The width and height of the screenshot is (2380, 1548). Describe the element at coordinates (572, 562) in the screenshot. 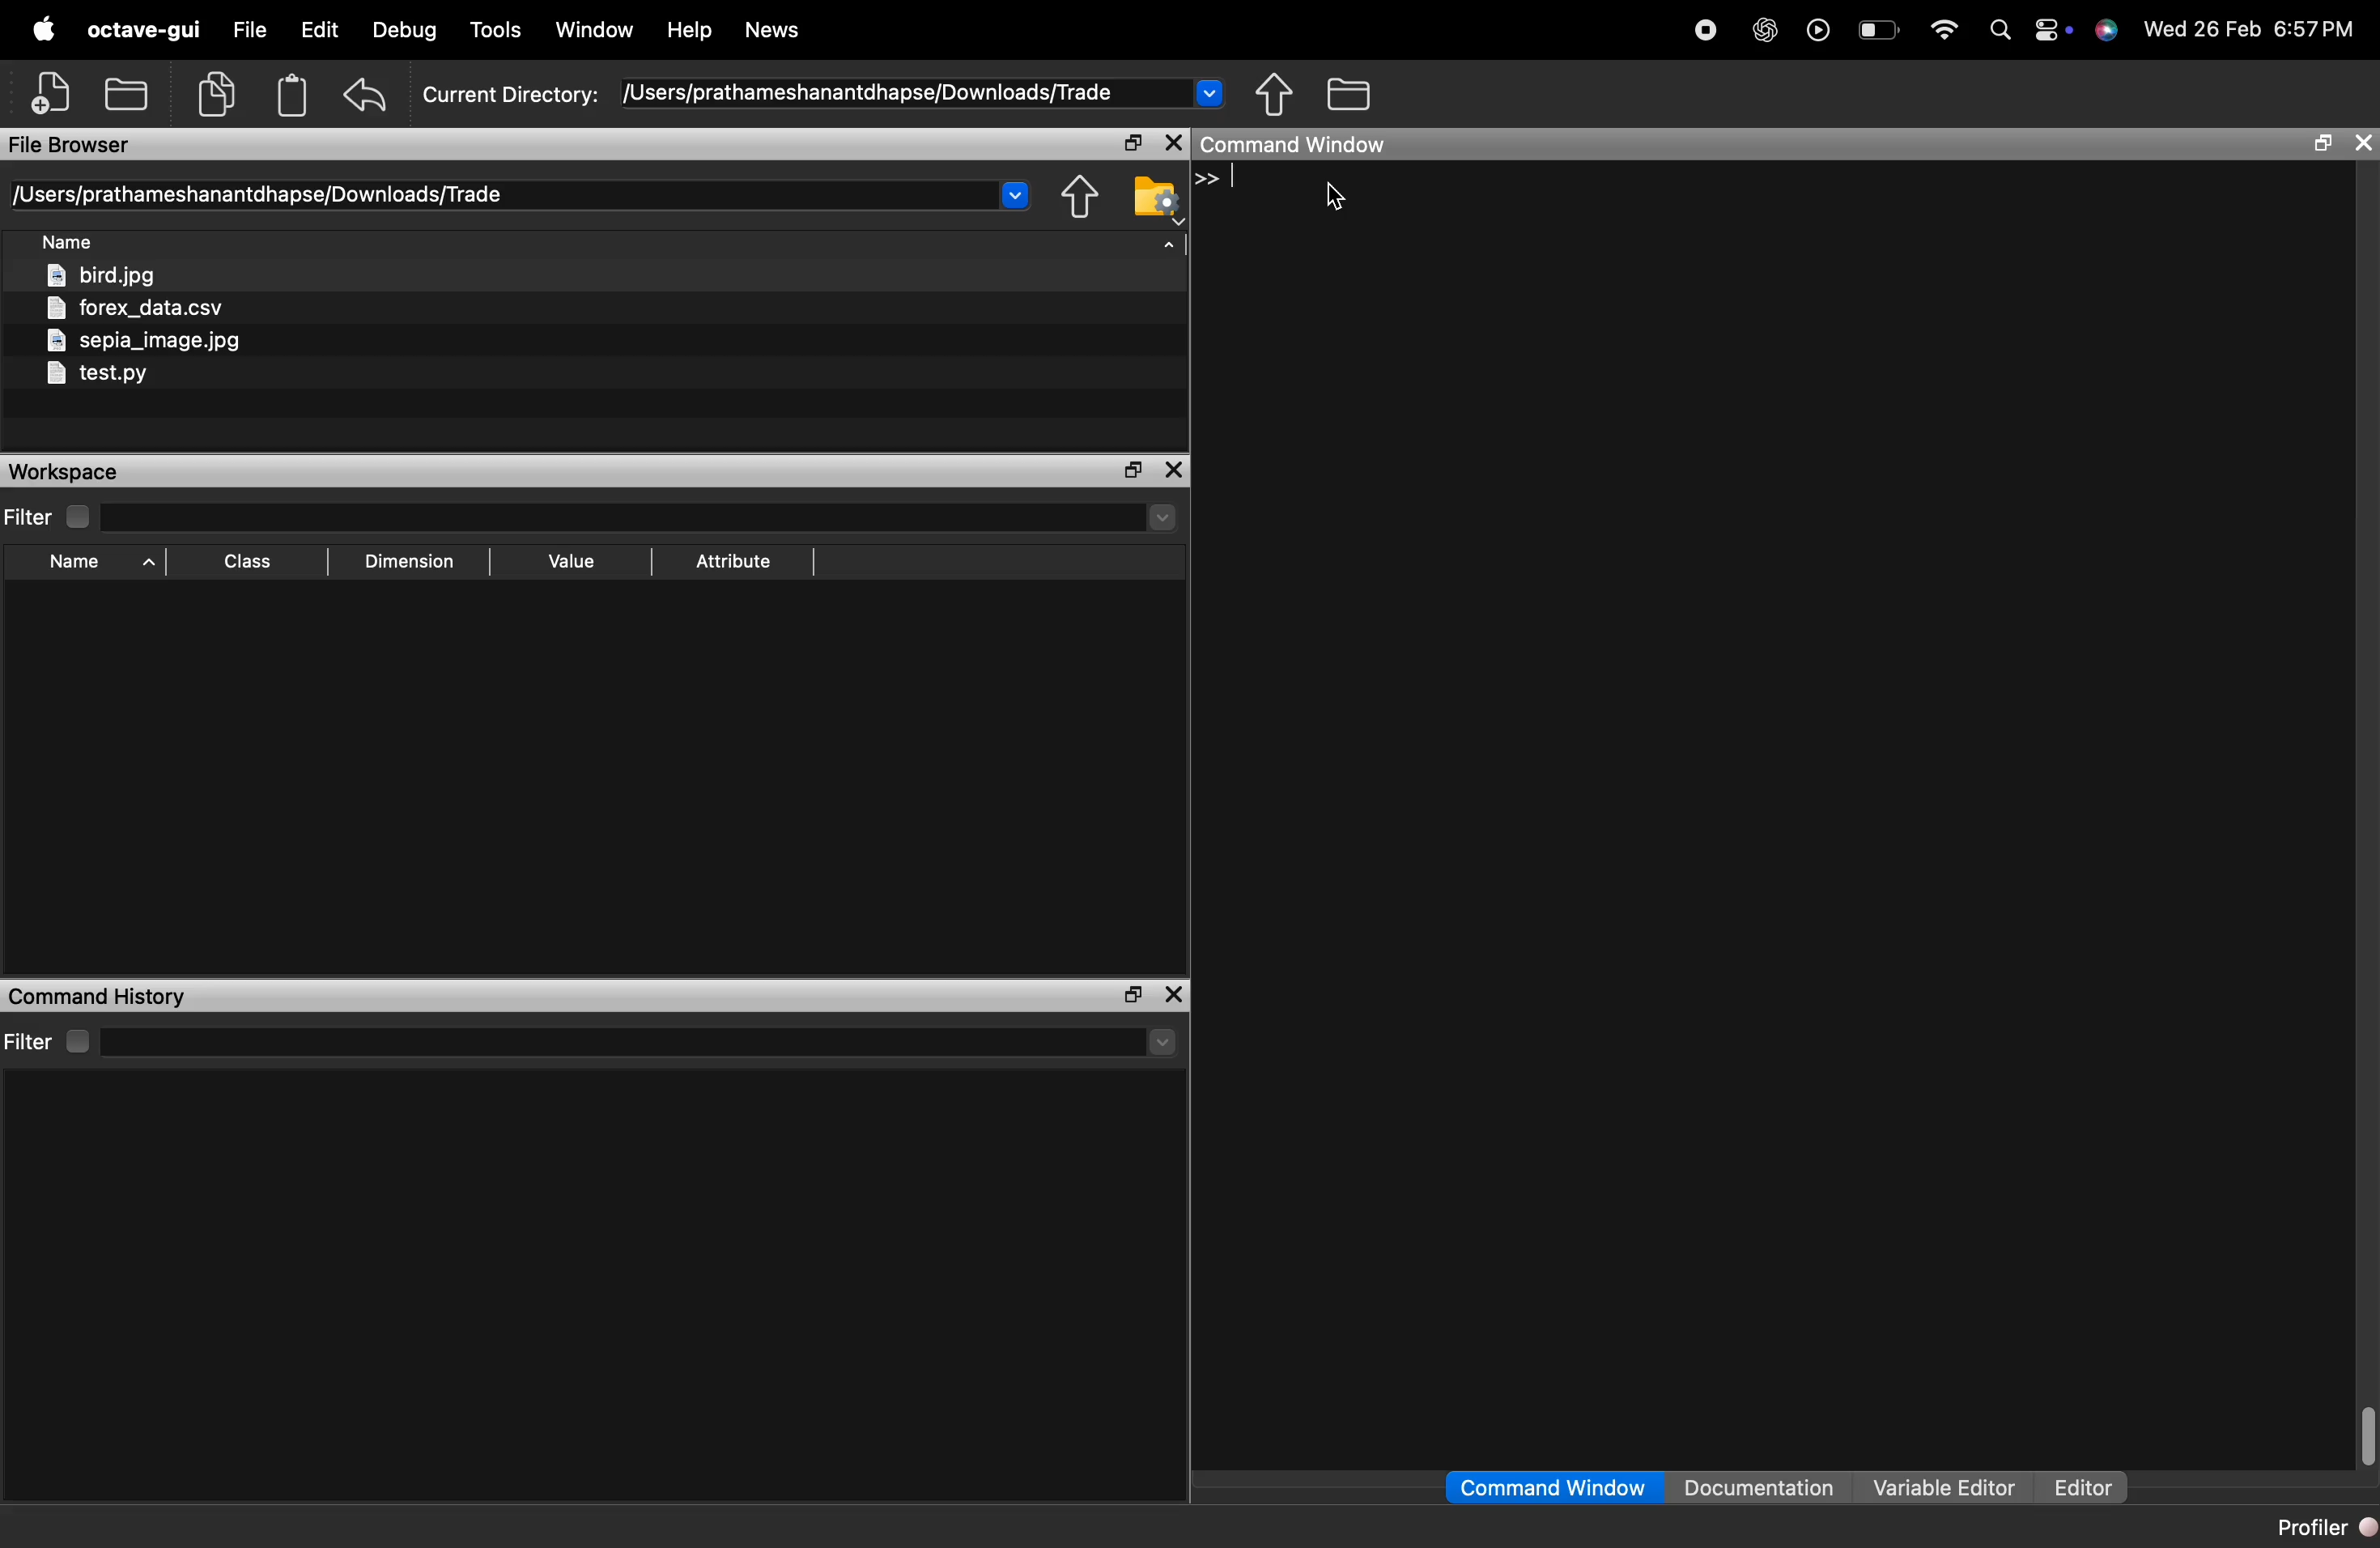

I see `sort by value` at that location.